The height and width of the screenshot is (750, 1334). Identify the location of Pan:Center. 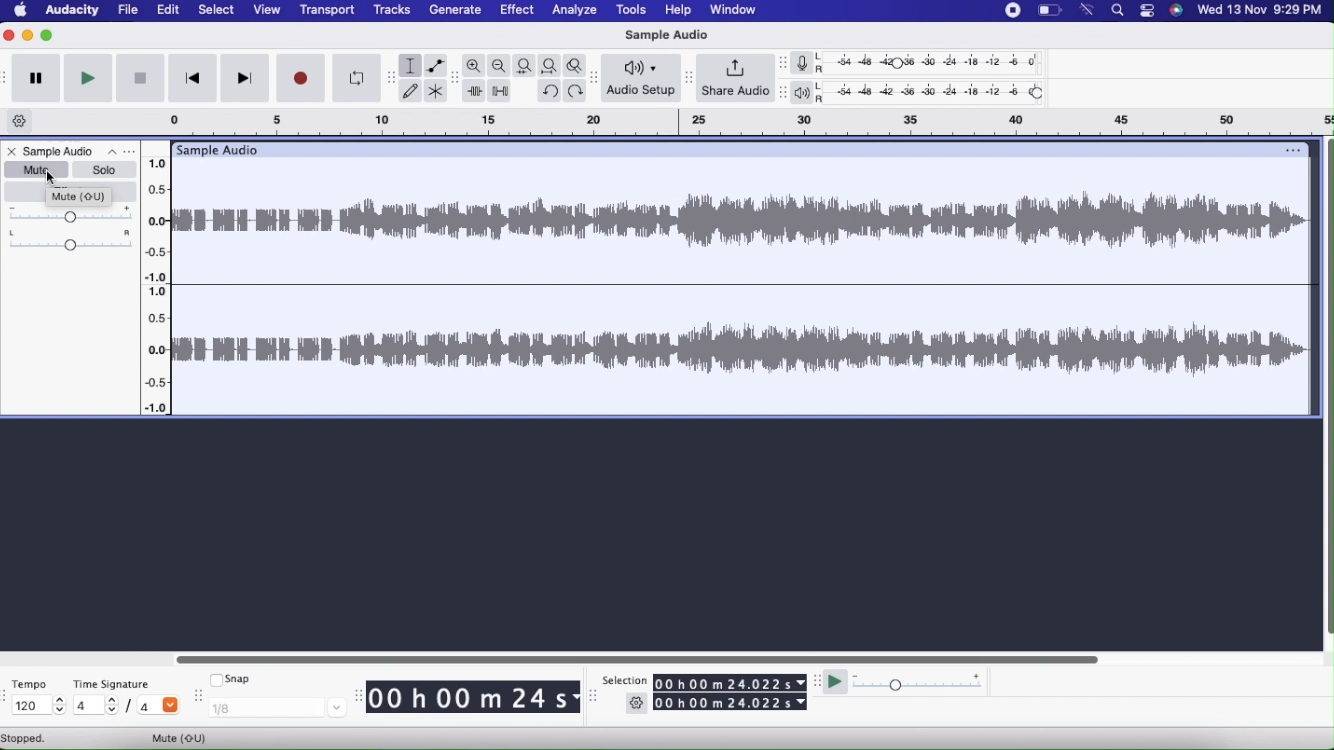
(72, 240).